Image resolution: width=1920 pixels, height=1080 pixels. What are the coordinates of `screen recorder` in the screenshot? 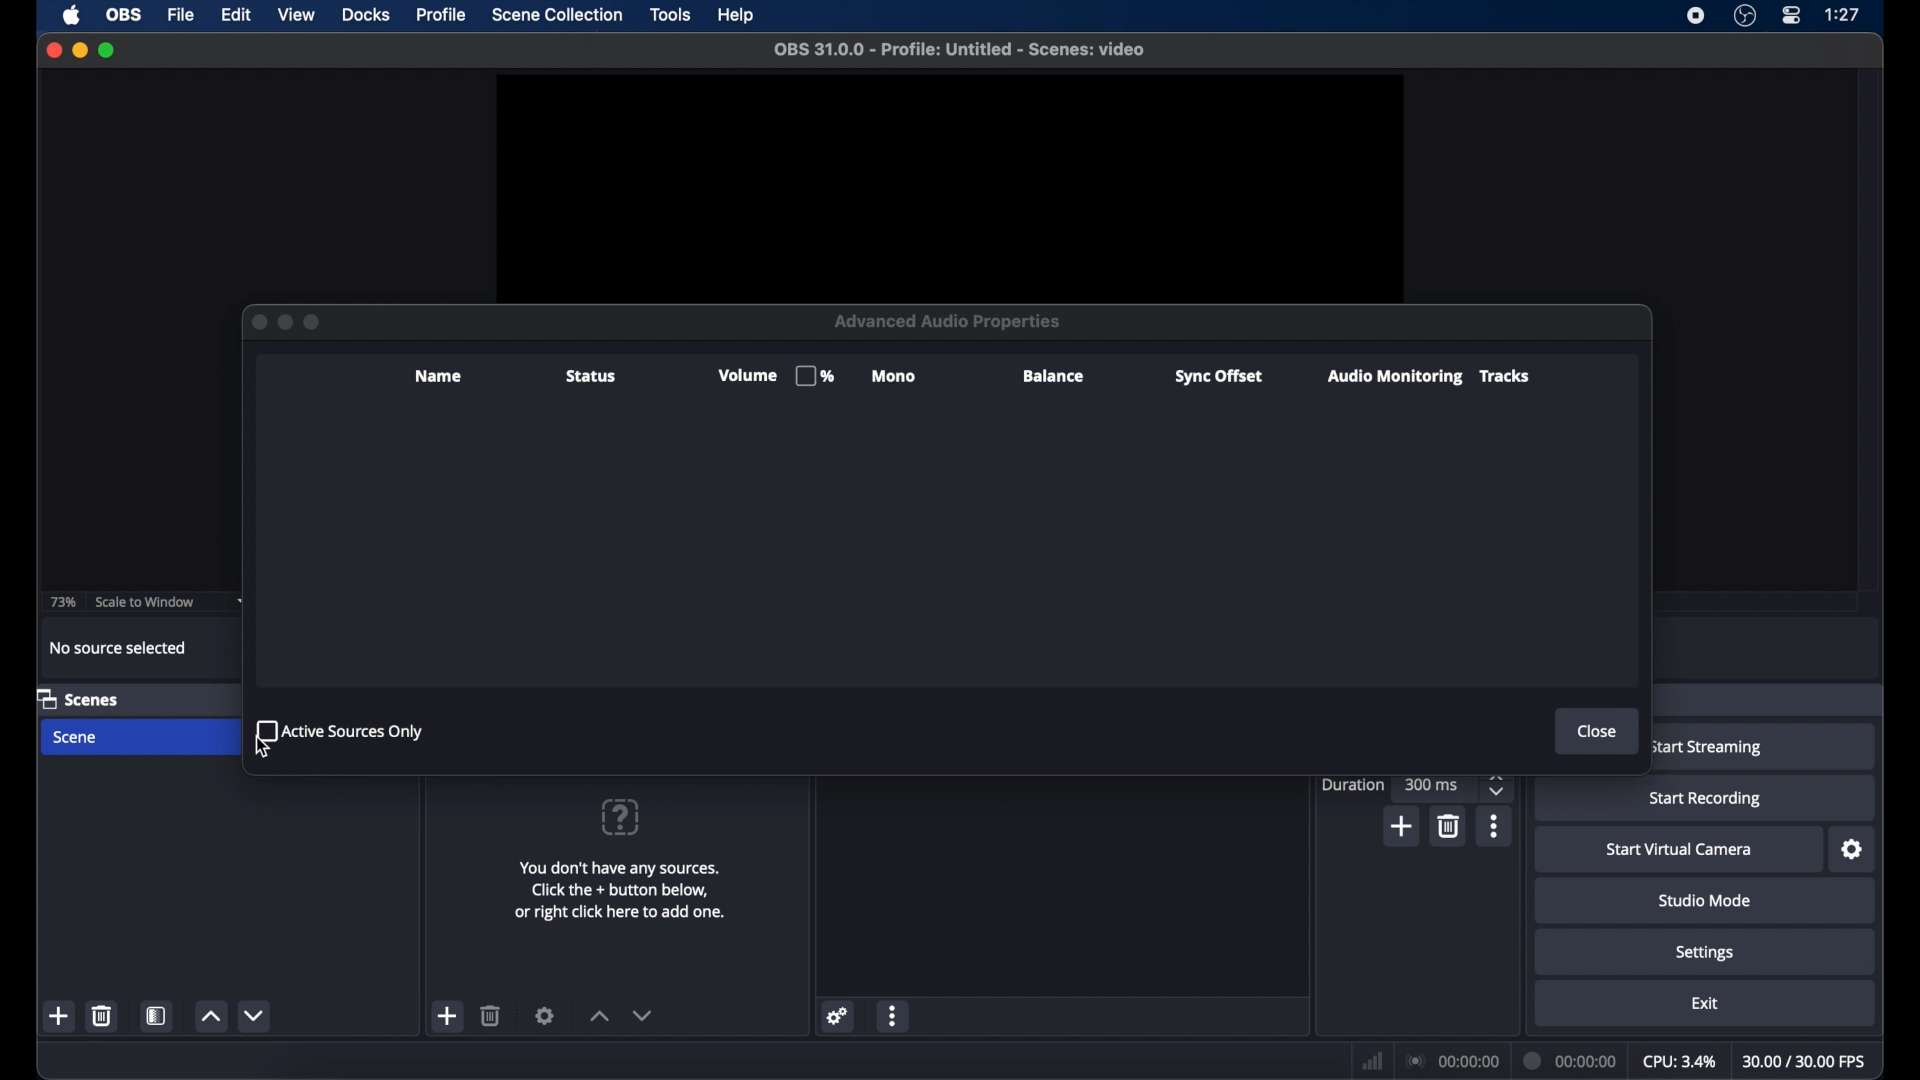 It's located at (1693, 17).